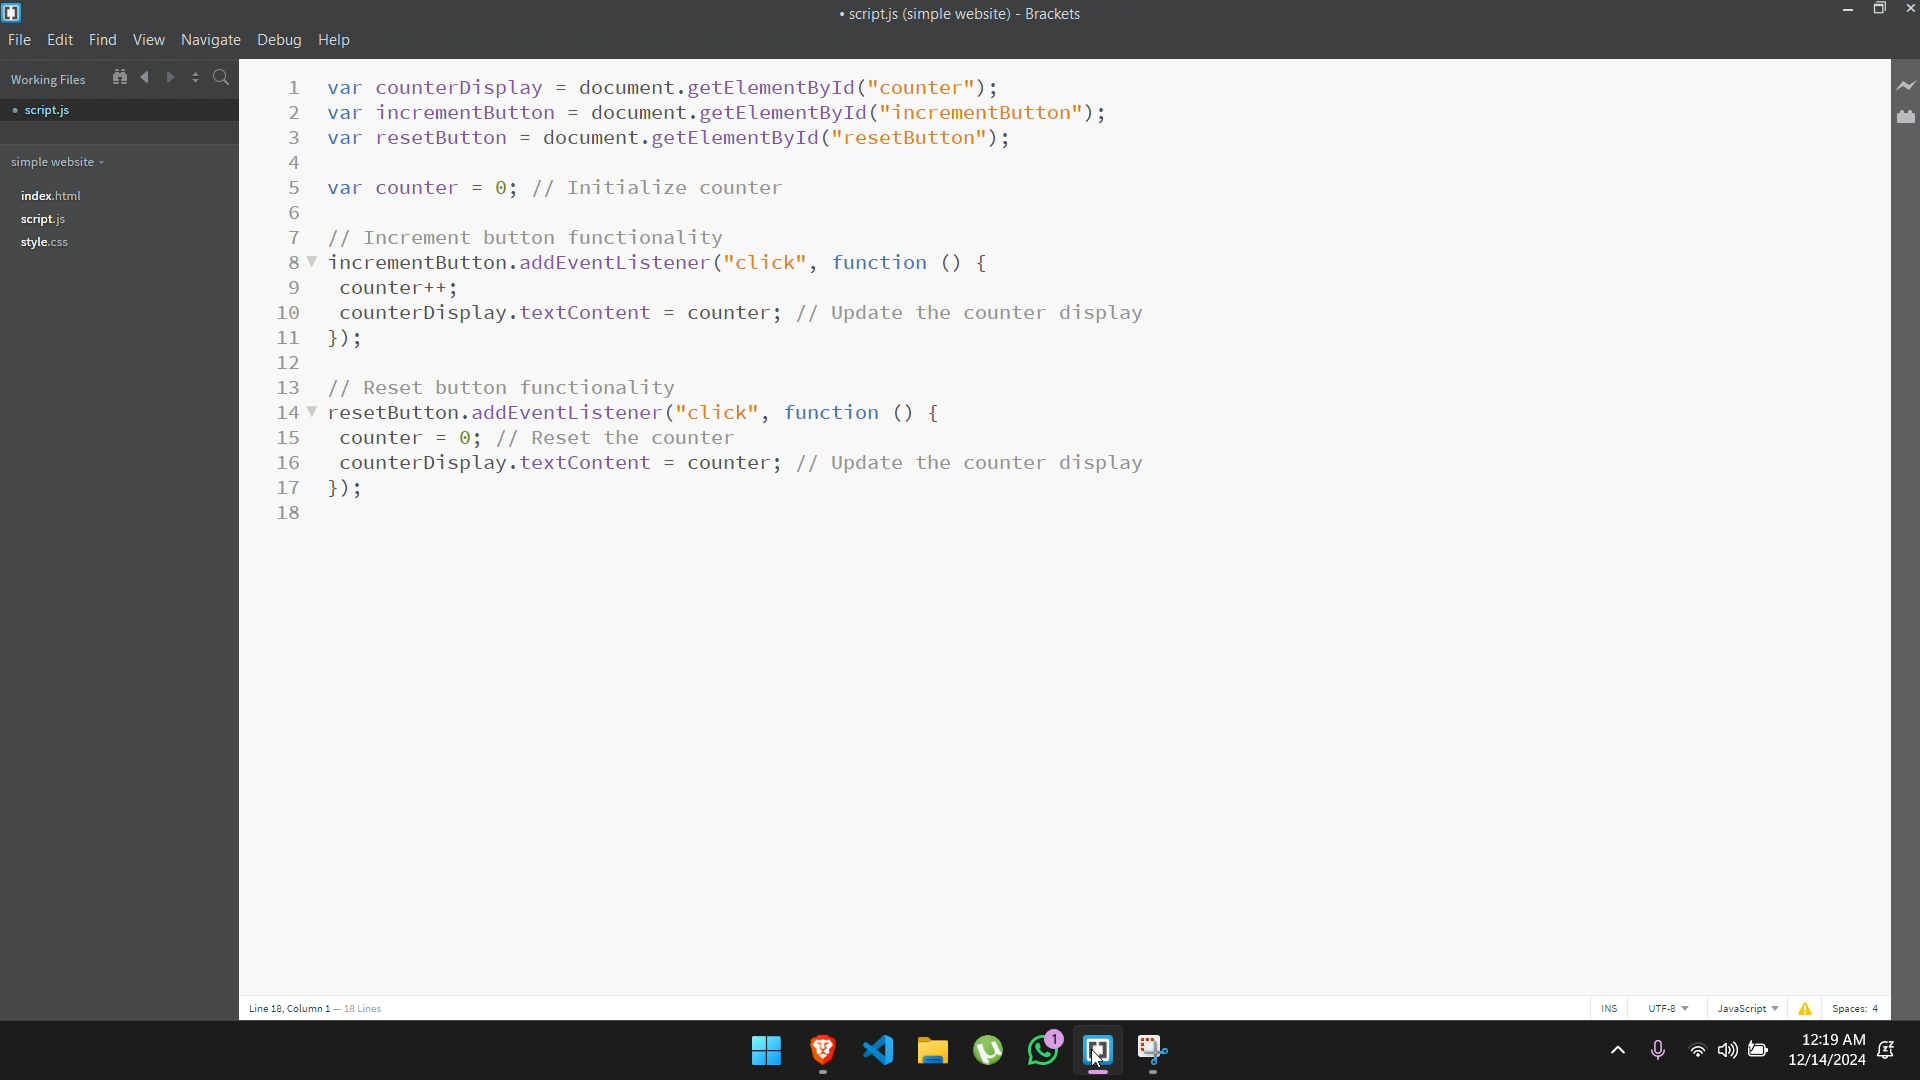  I want to click on find, so click(102, 39).